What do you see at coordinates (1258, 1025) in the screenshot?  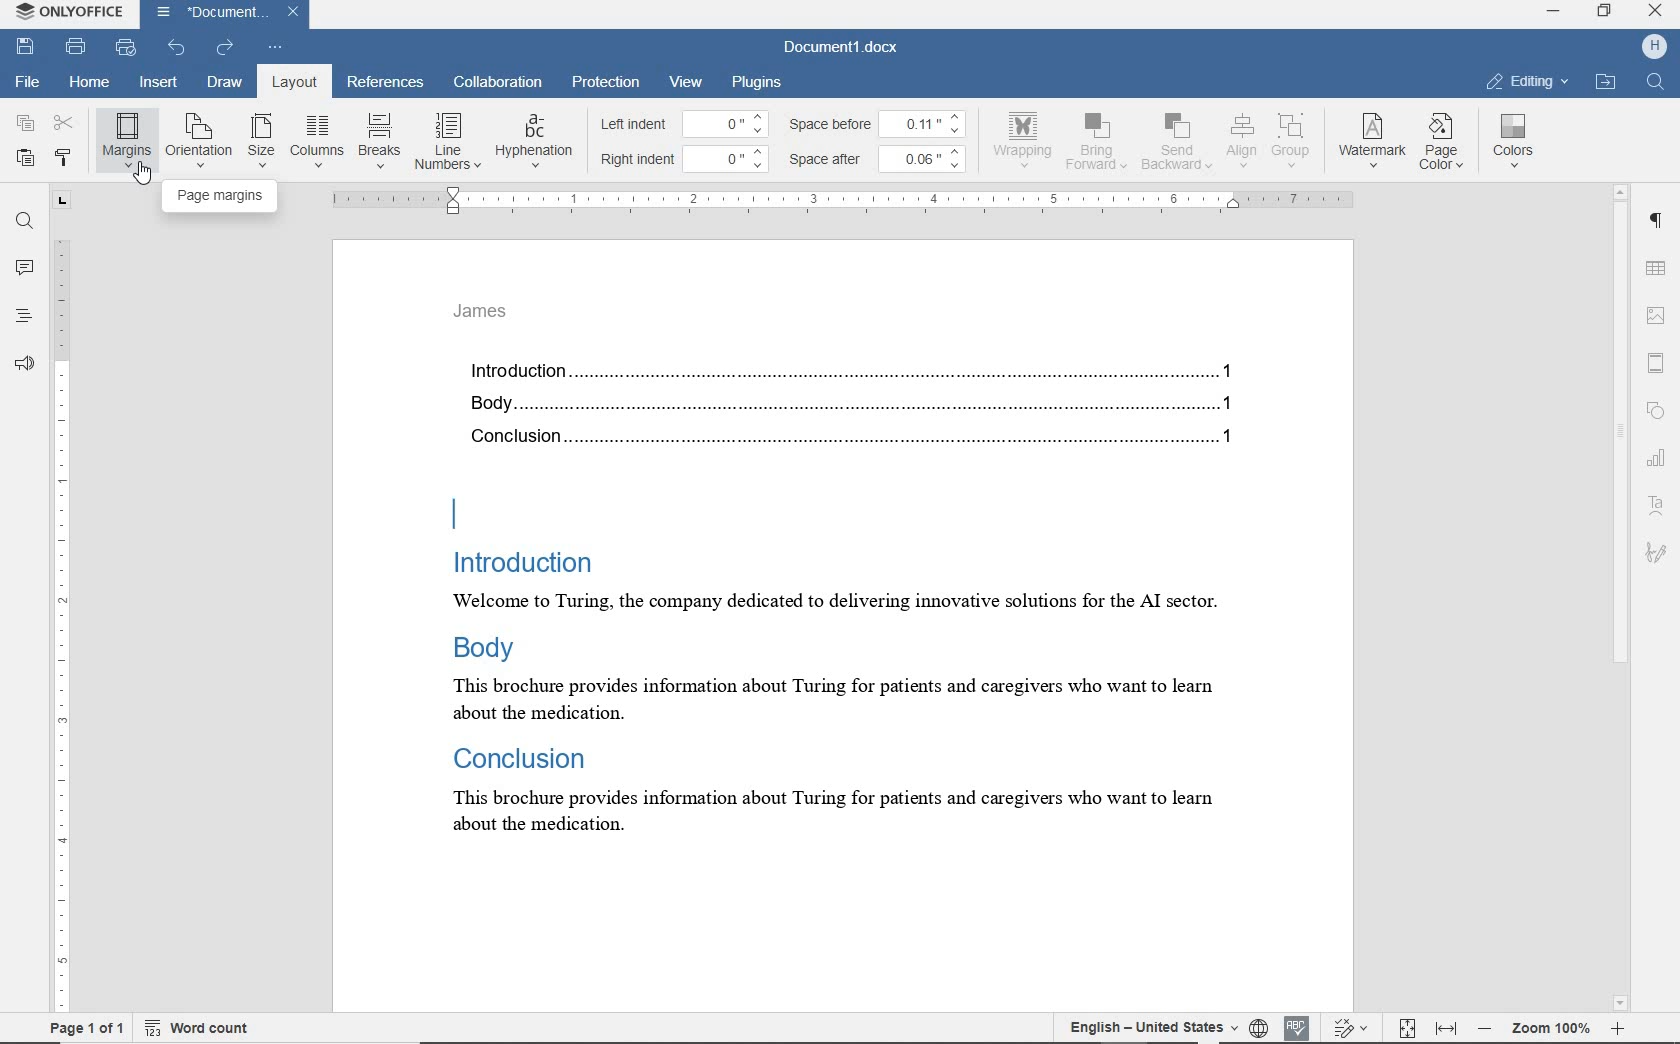 I see `set document language` at bounding box center [1258, 1025].